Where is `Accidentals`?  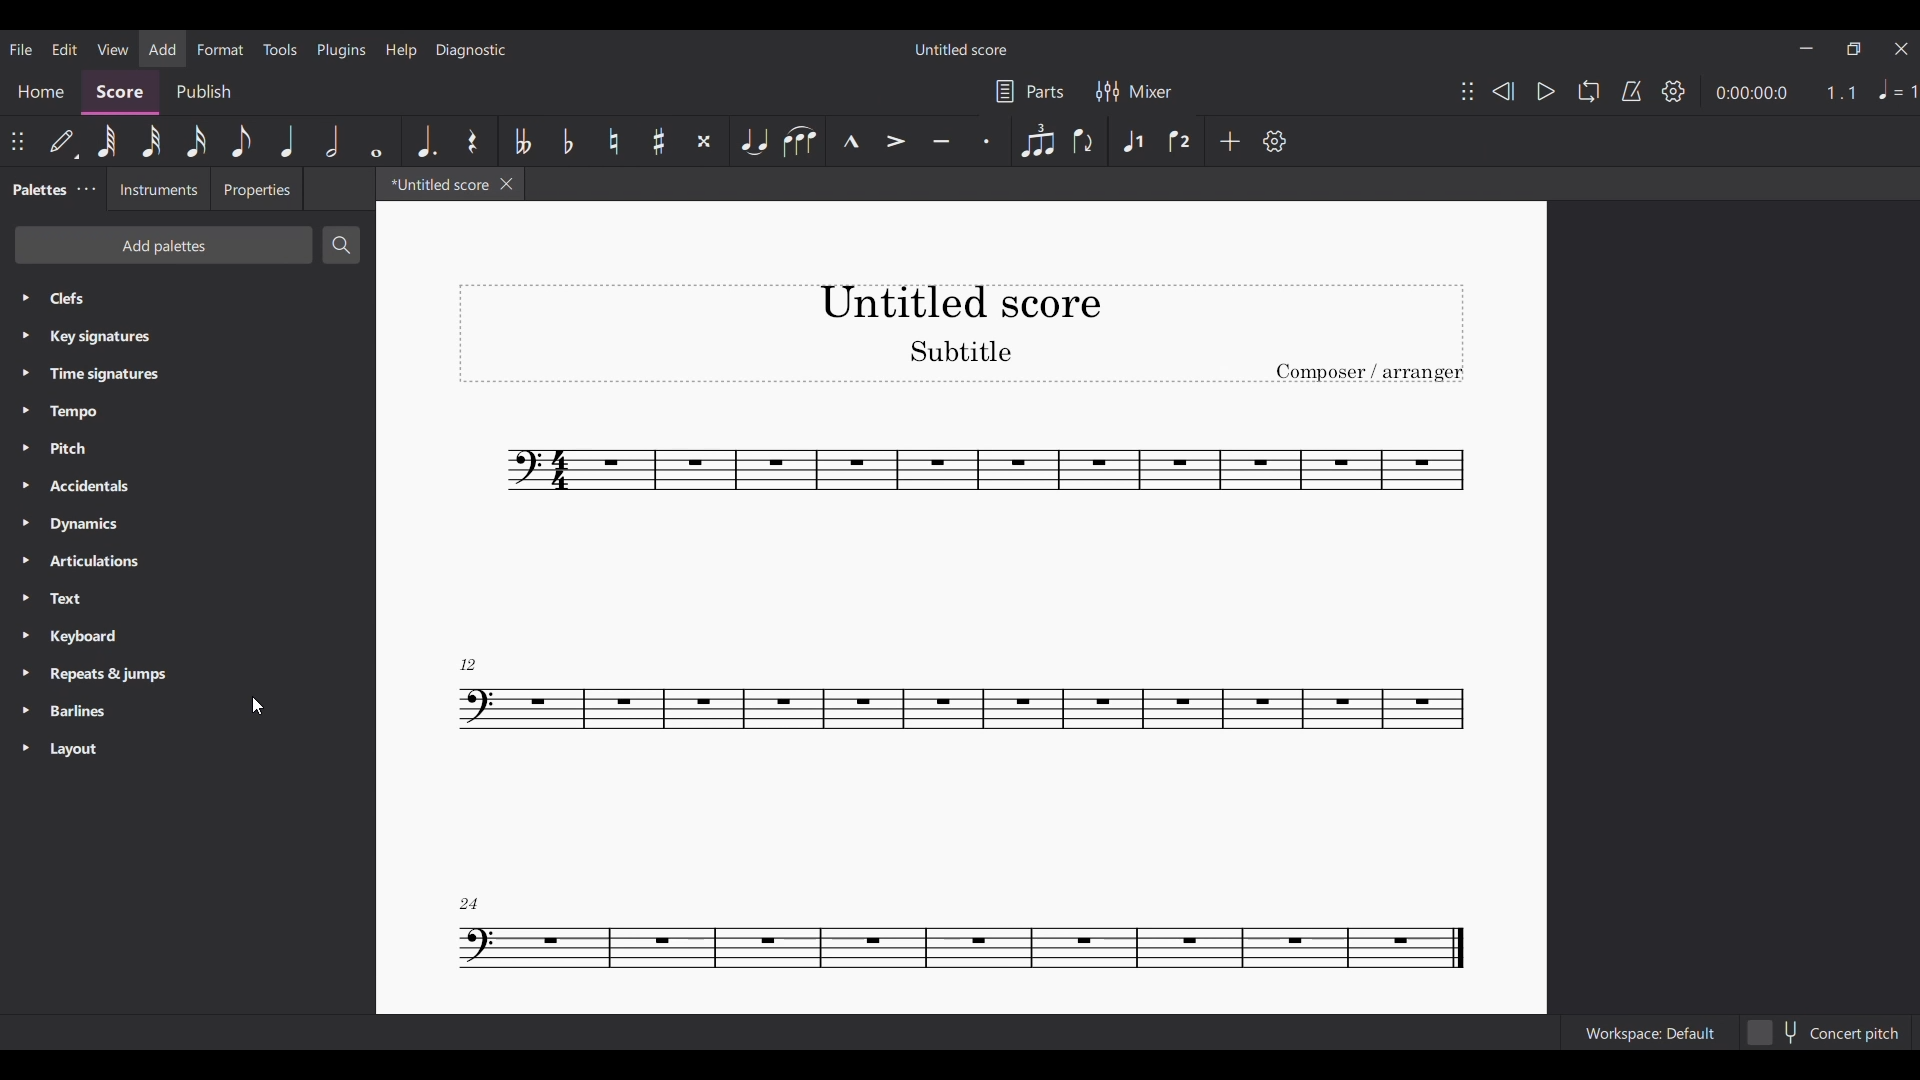 Accidentals is located at coordinates (82, 488).